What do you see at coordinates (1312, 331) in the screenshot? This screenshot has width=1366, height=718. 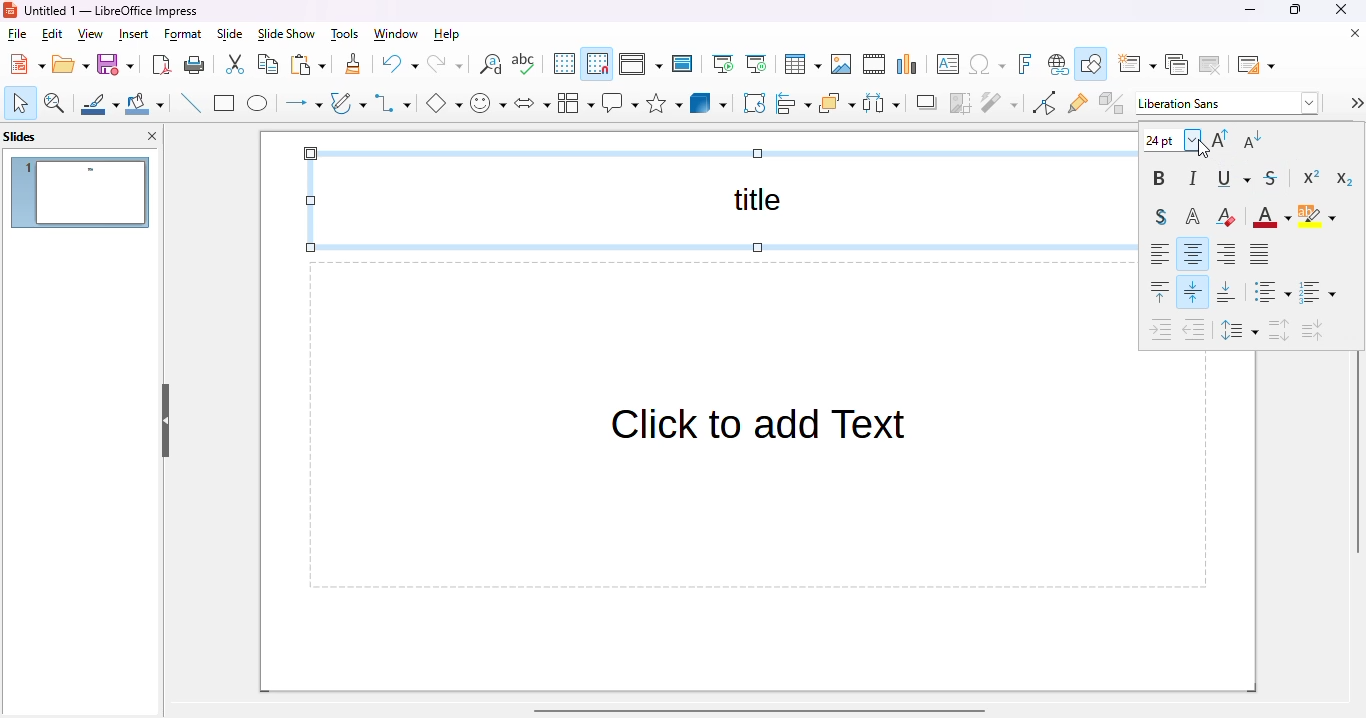 I see `decrease paragraph spacing` at bounding box center [1312, 331].